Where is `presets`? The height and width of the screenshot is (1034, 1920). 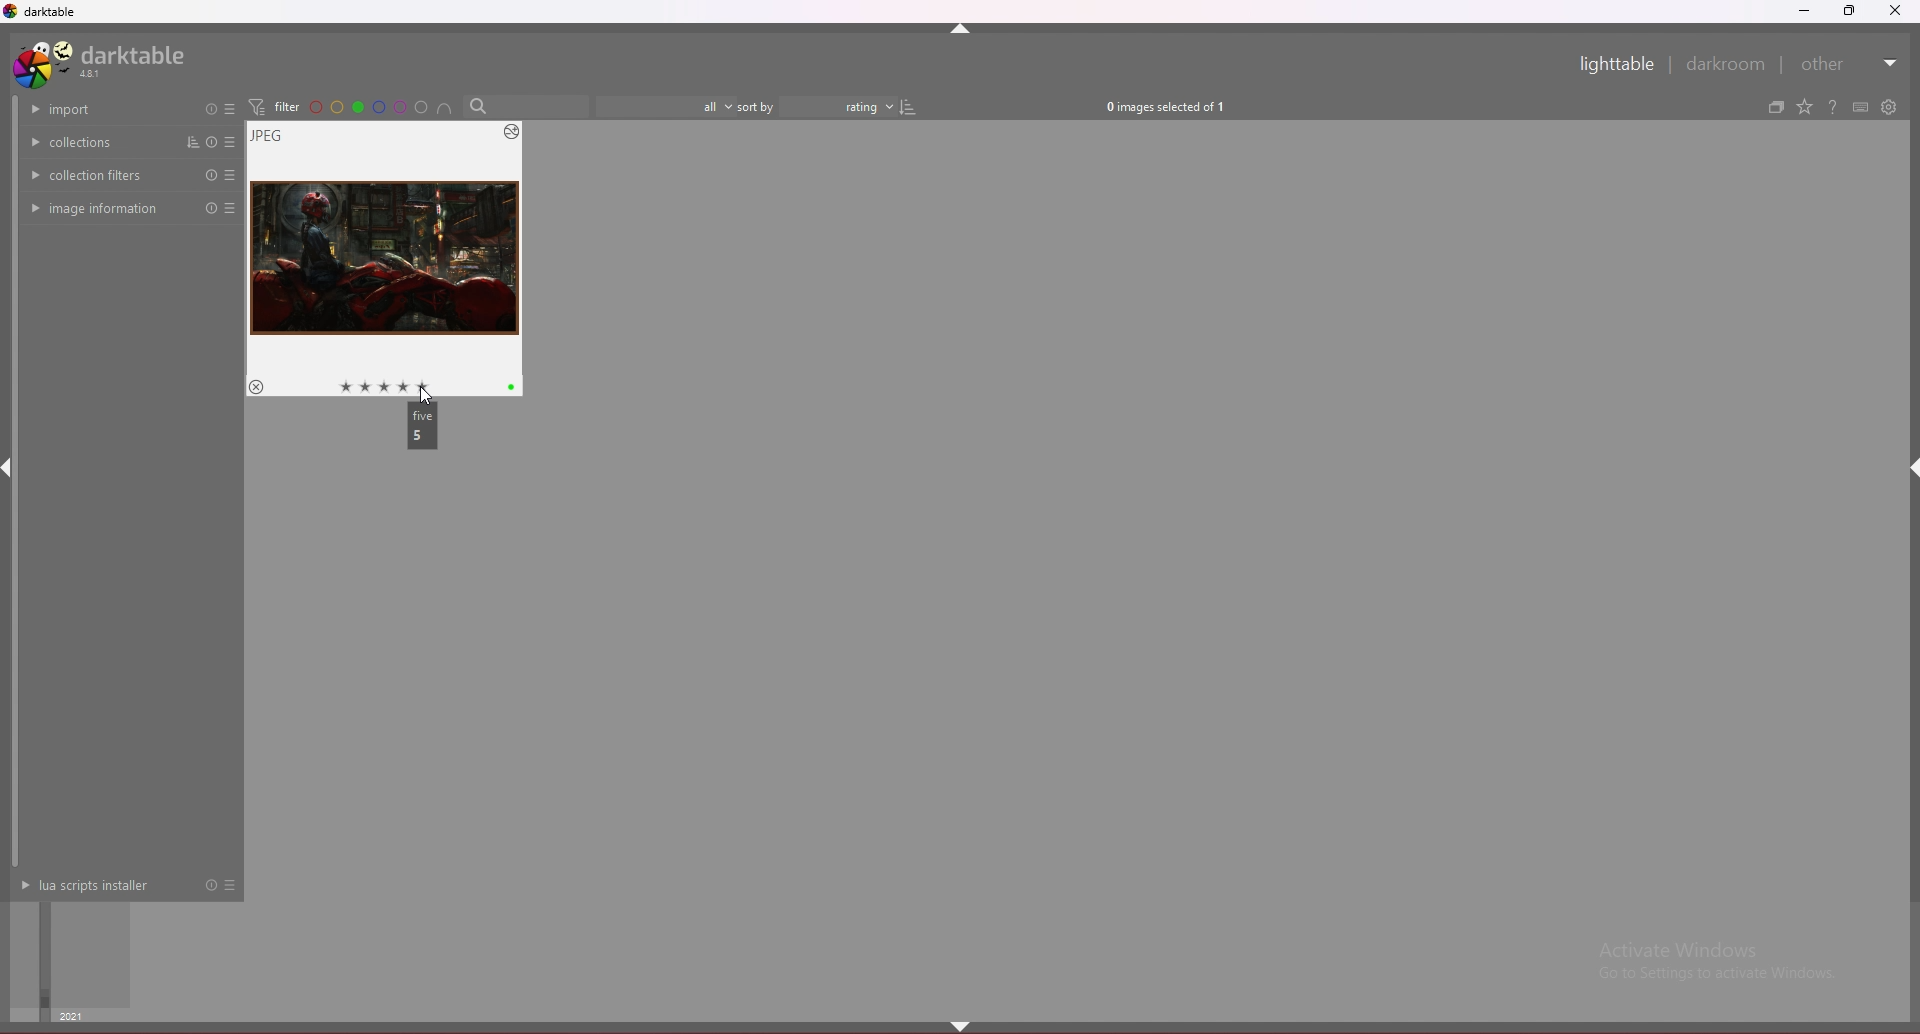
presets is located at coordinates (233, 143).